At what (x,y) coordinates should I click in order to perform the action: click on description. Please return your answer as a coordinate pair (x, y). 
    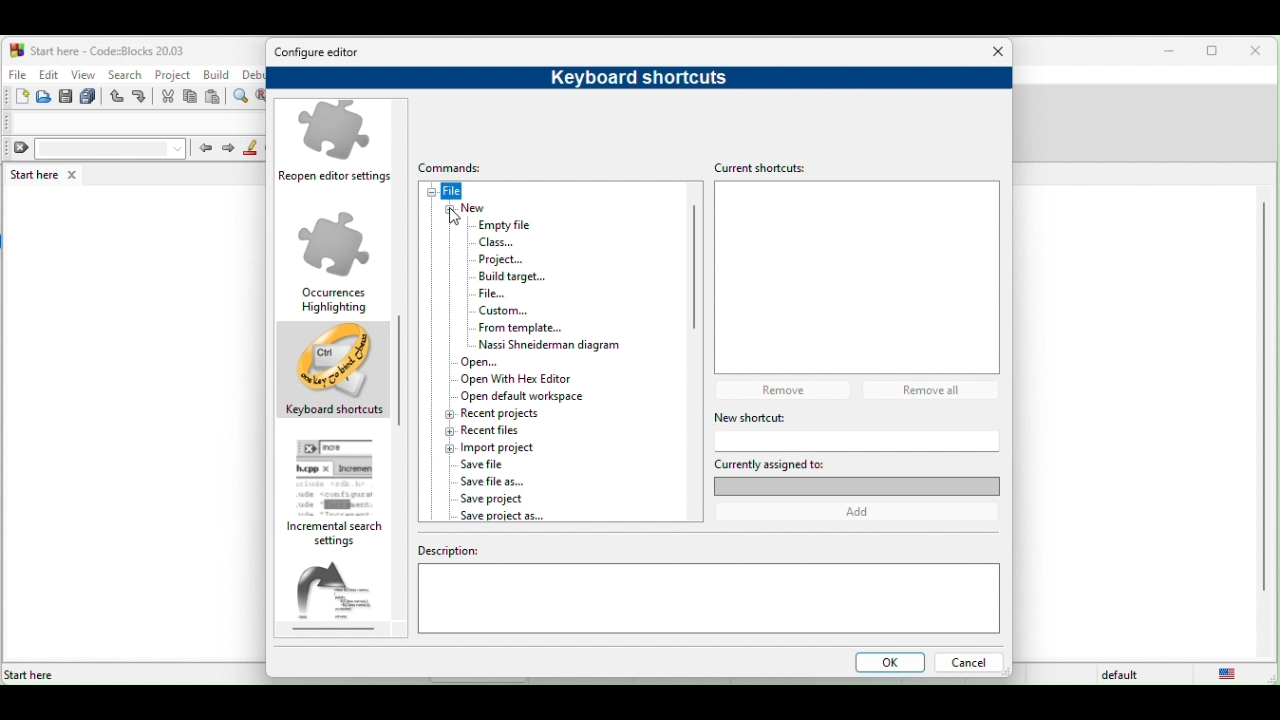
    Looking at the image, I should click on (708, 595).